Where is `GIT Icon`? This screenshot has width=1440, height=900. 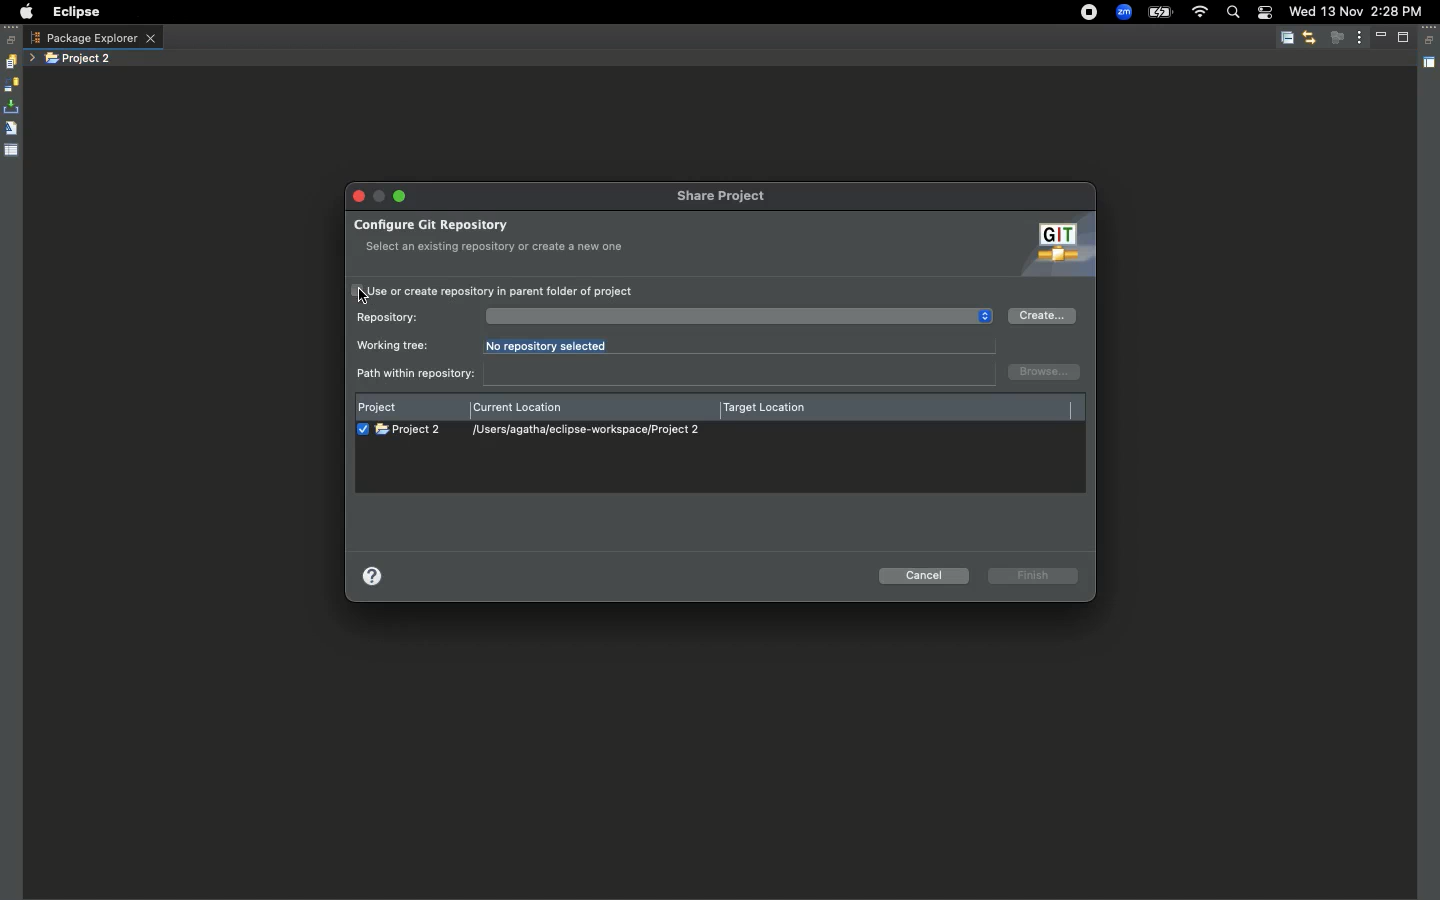 GIT Icon is located at coordinates (1052, 246).